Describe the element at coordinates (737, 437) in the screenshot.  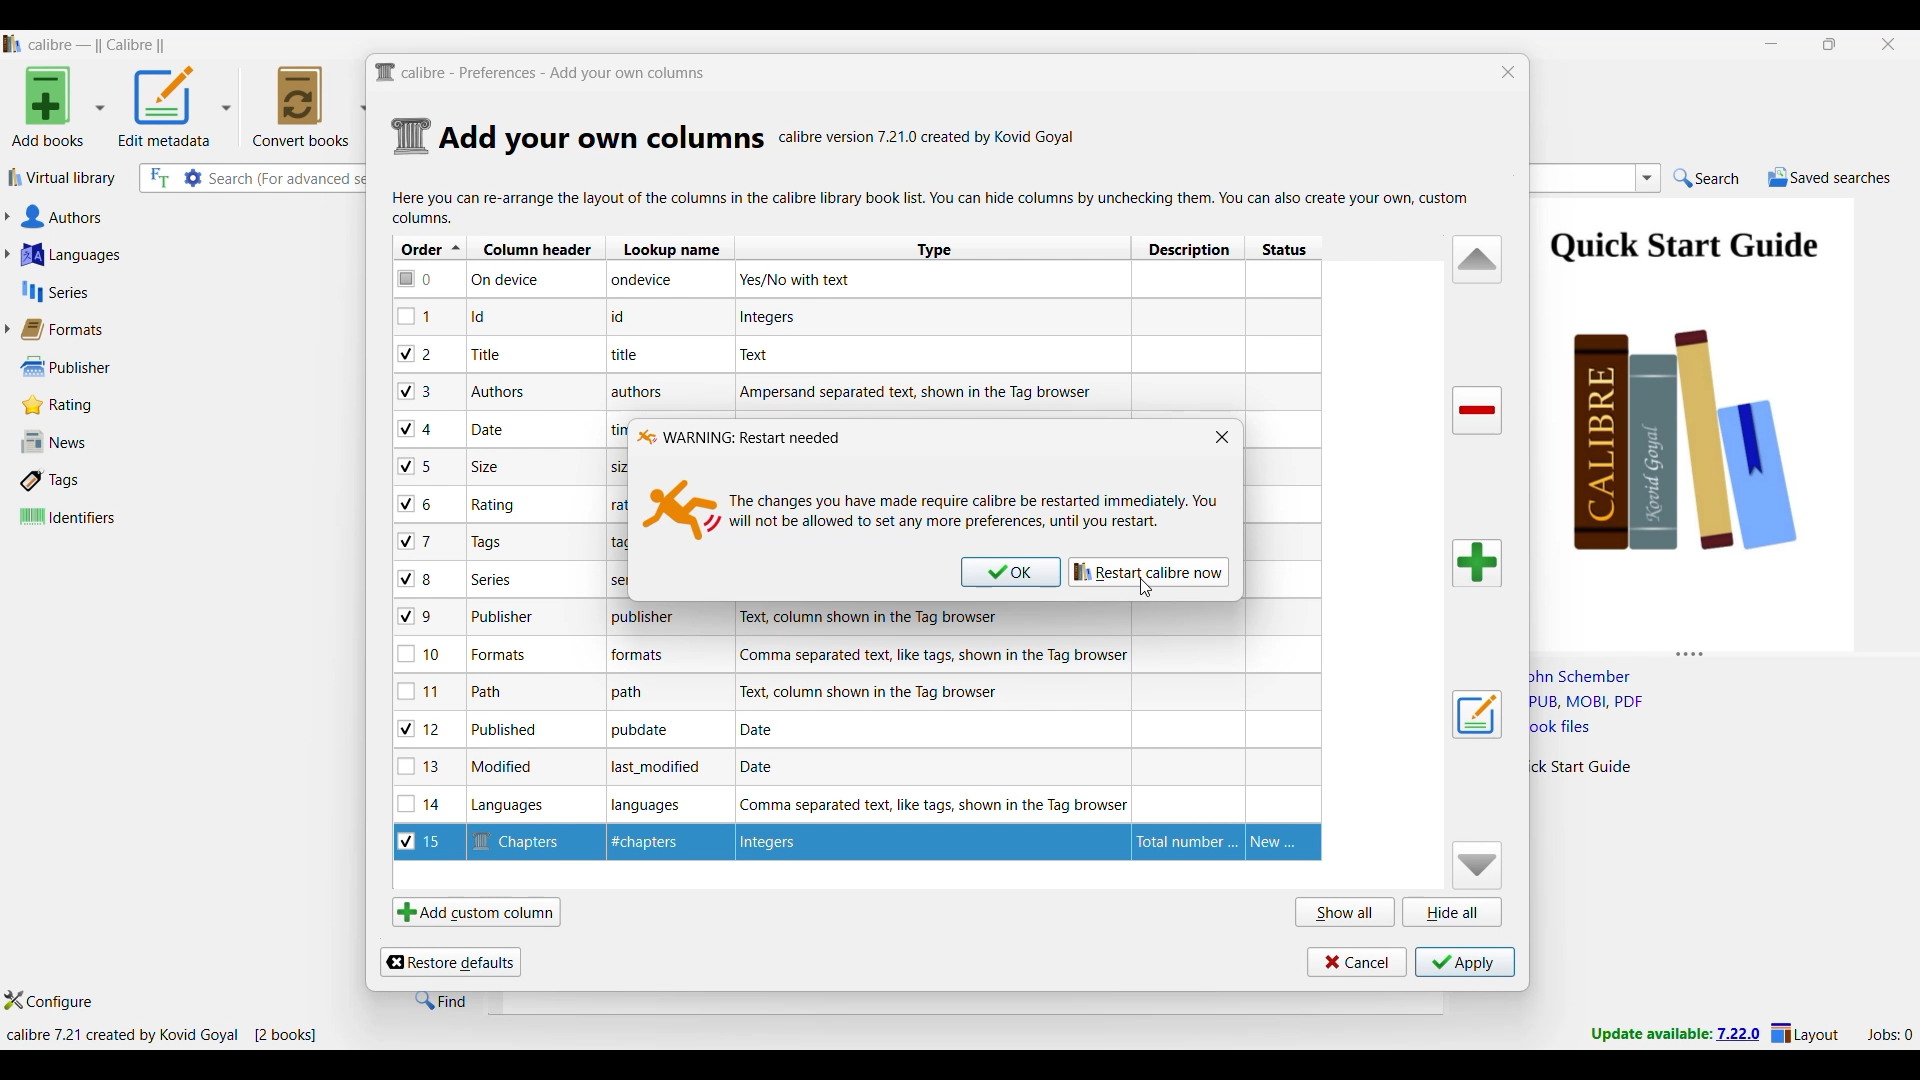
I see `Window logo and name` at that location.